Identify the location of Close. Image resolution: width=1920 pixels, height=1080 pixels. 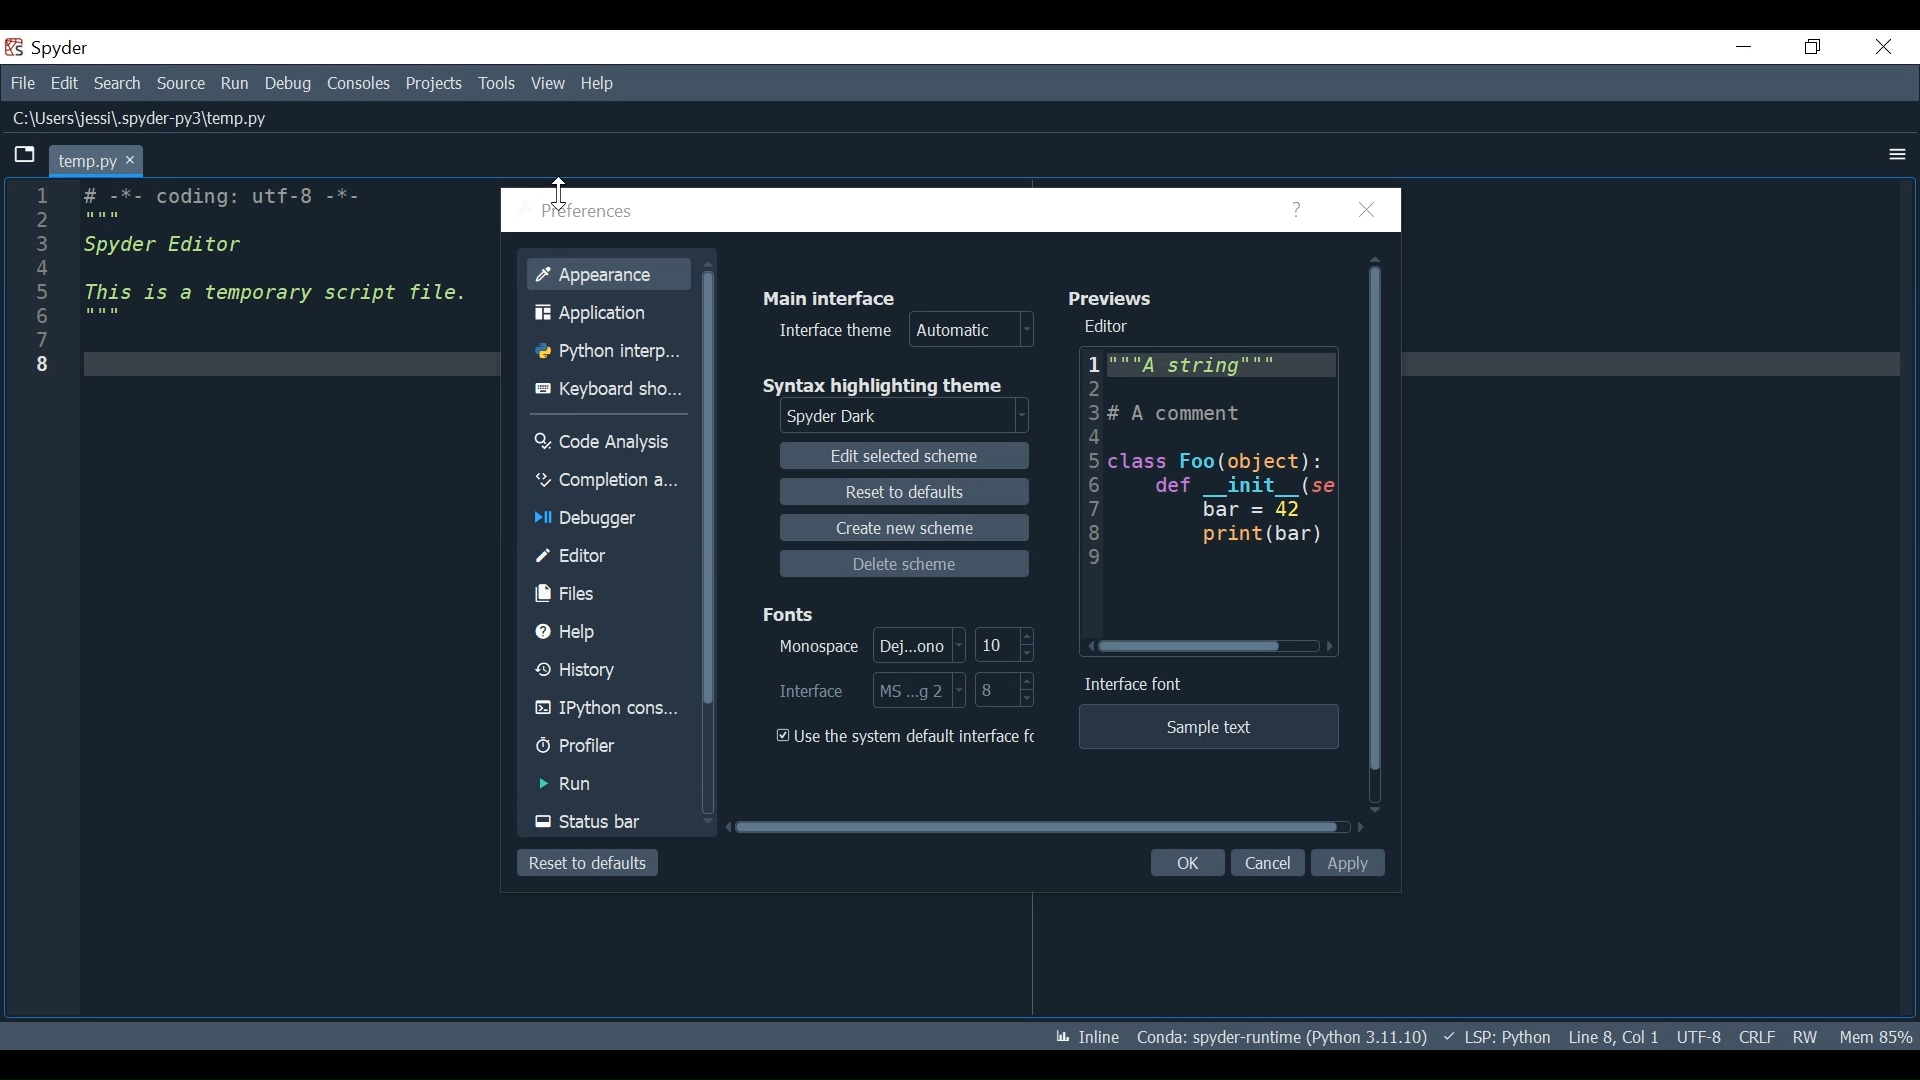
(1885, 47).